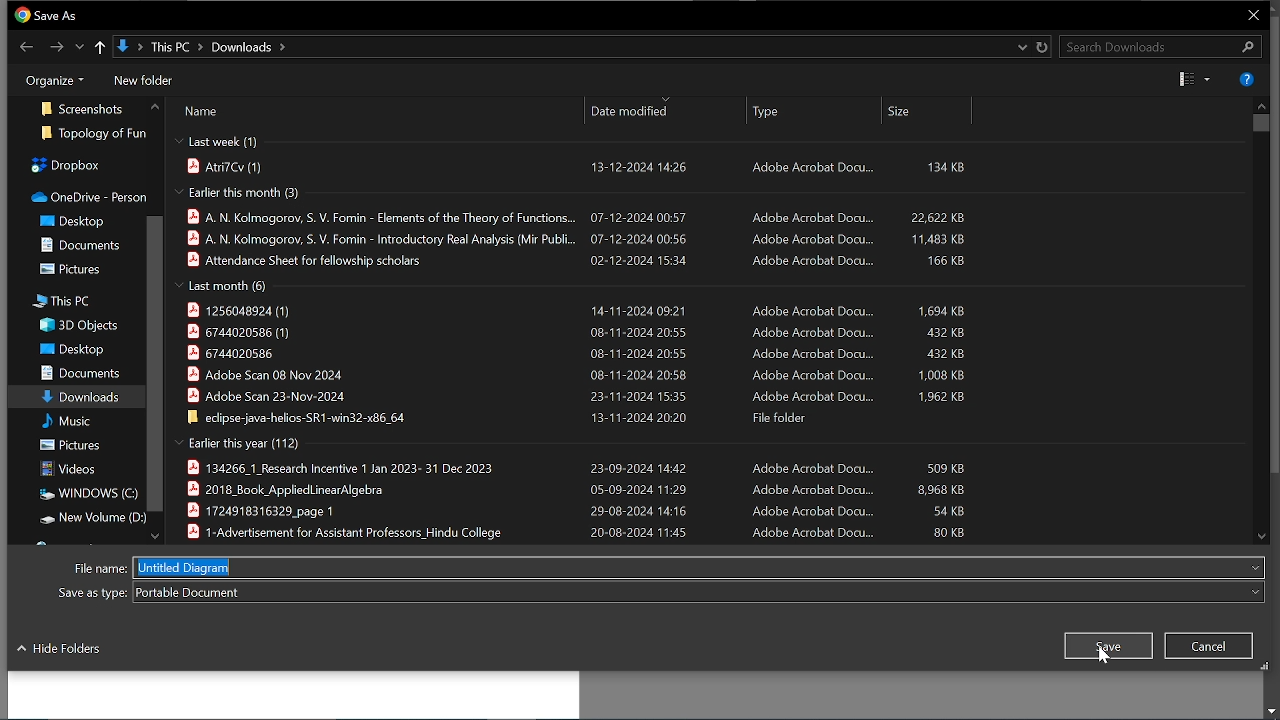  What do you see at coordinates (82, 247) in the screenshot?
I see `documents` at bounding box center [82, 247].